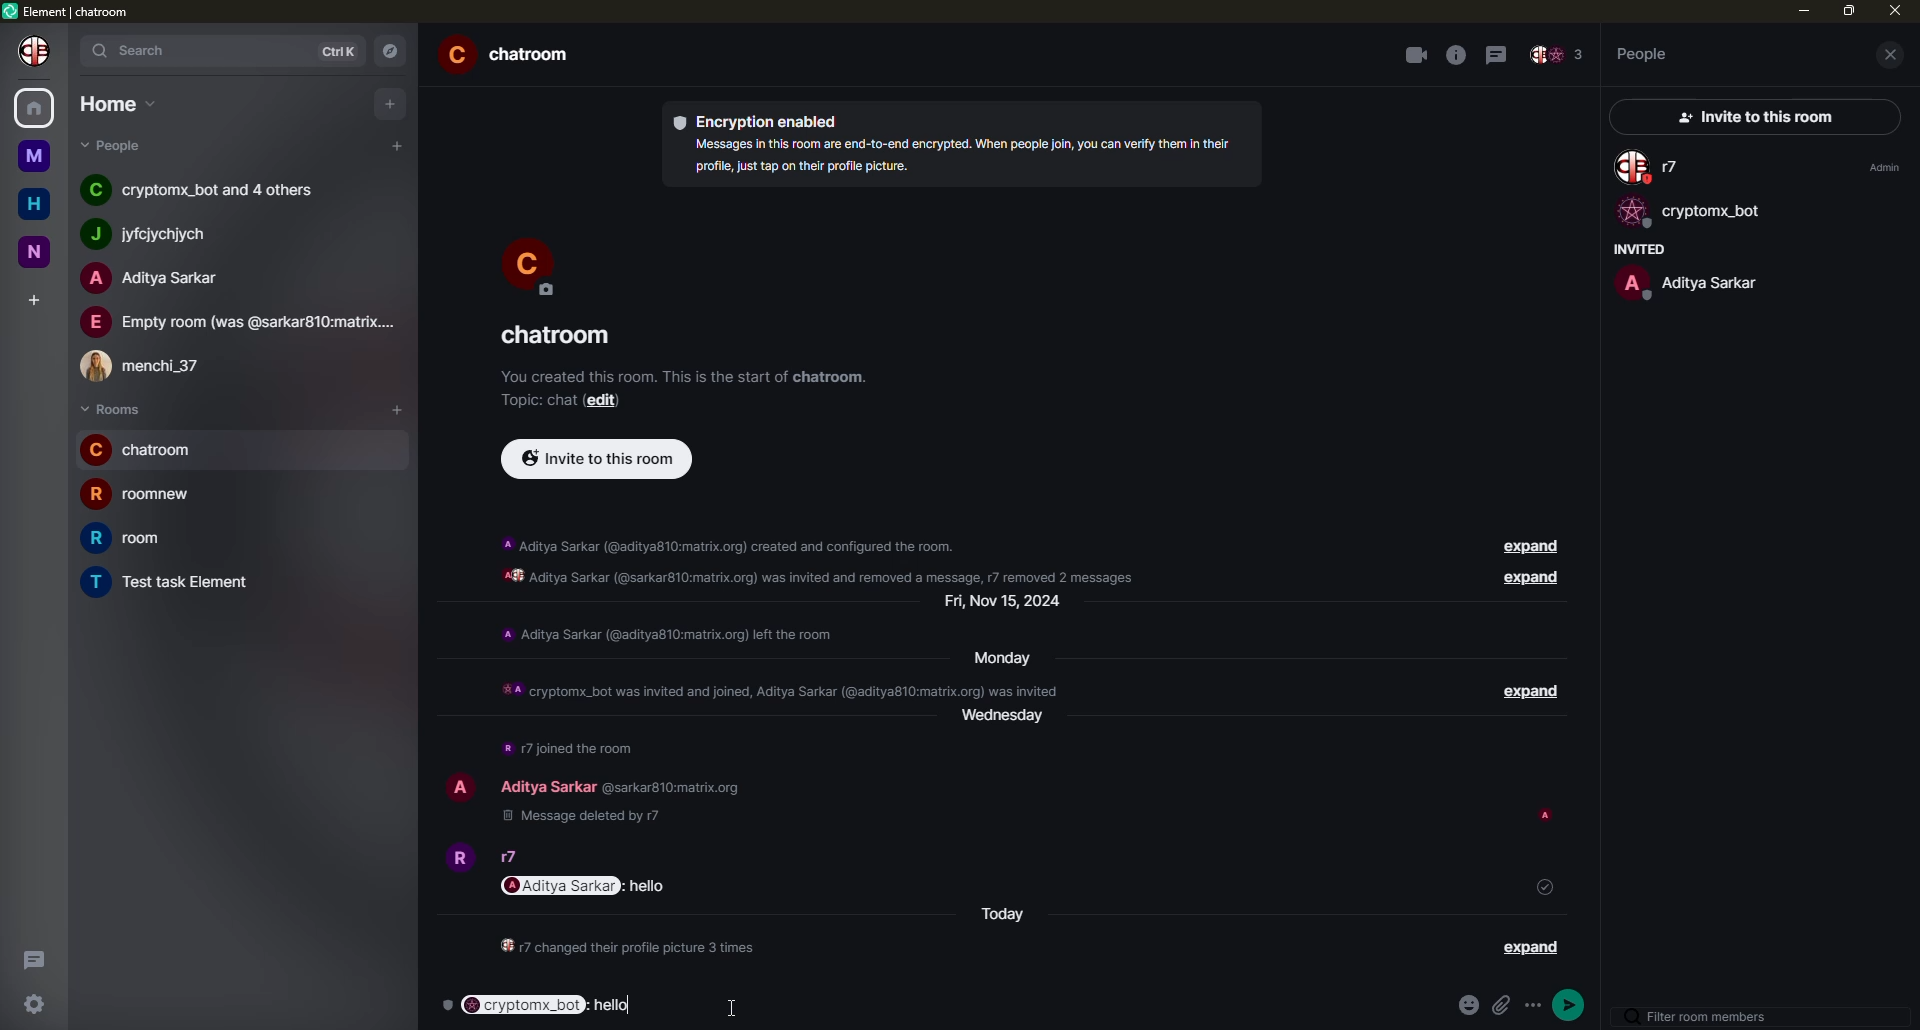 The height and width of the screenshot is (1030, 1920). I want to click on invited, so click(1635, 249).